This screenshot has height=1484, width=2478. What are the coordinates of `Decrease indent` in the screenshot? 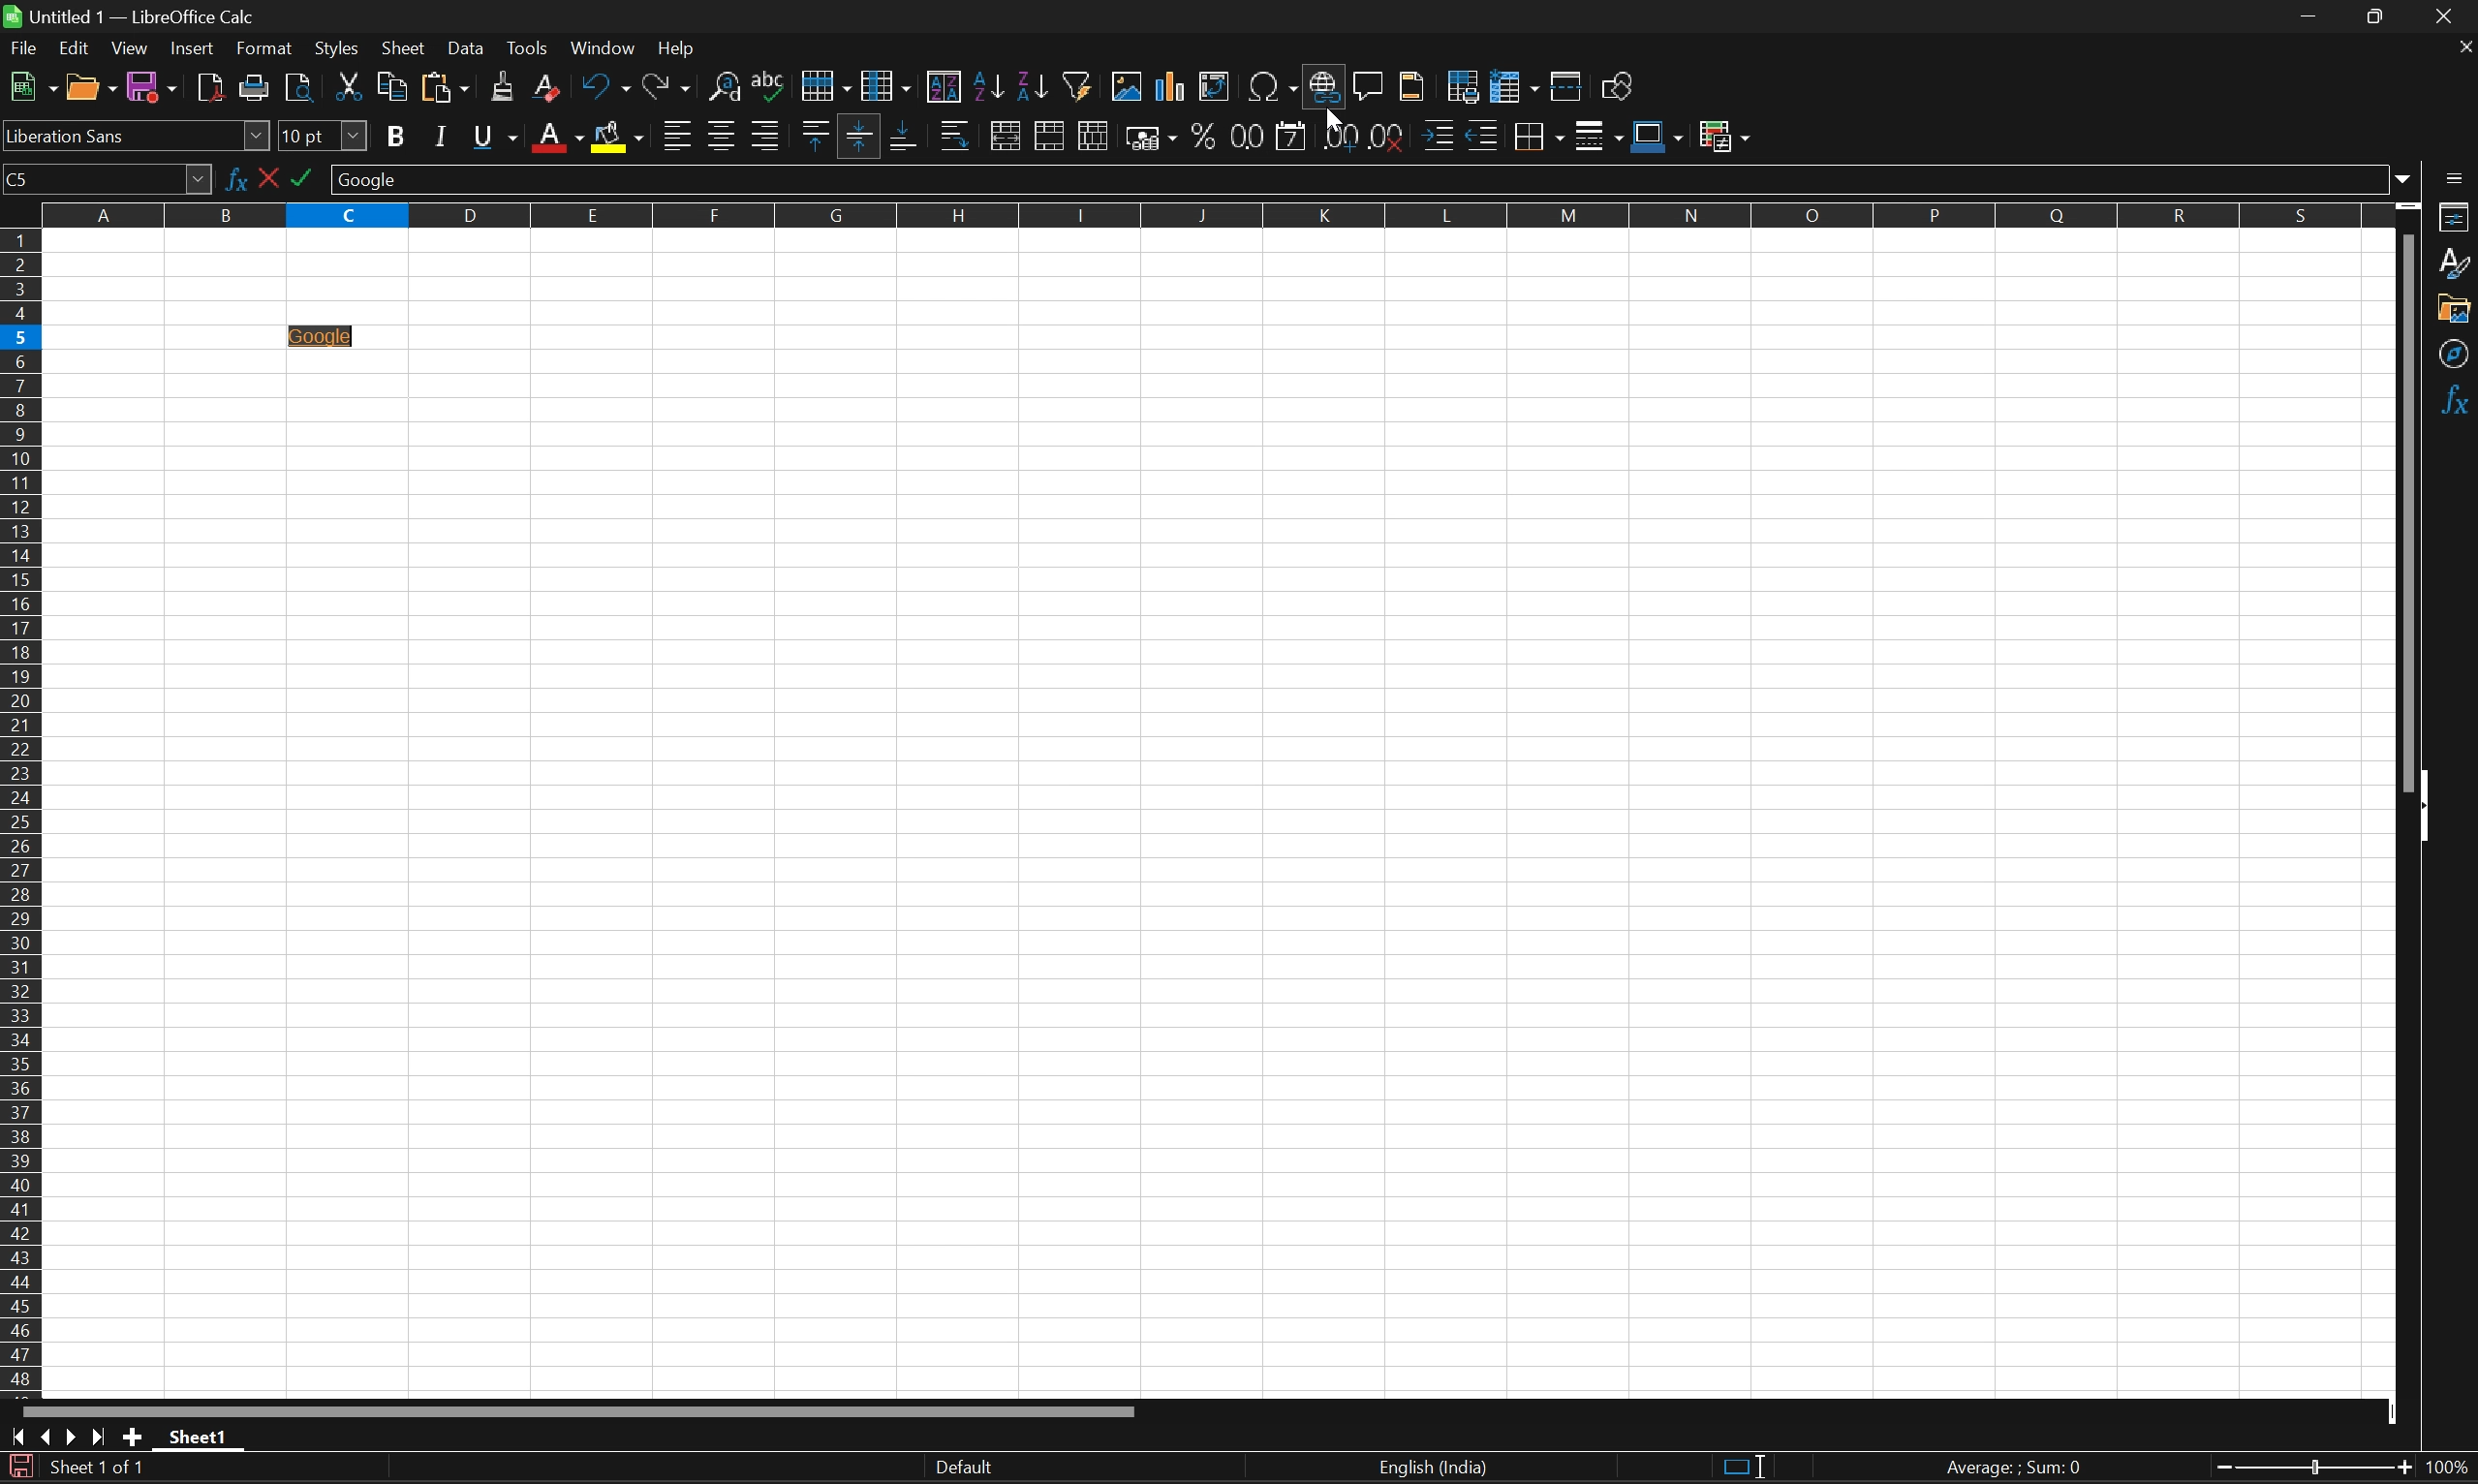 It's located at (1484, 134).